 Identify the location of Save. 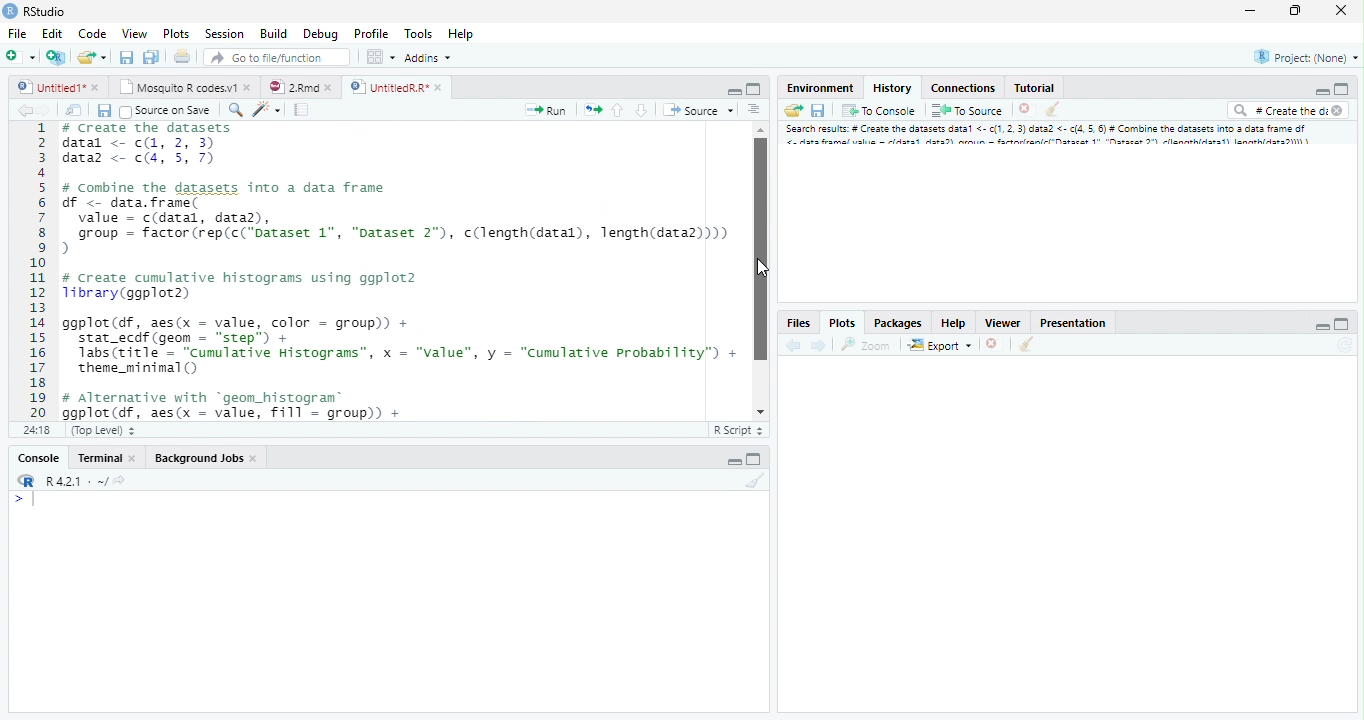
(104, 111).